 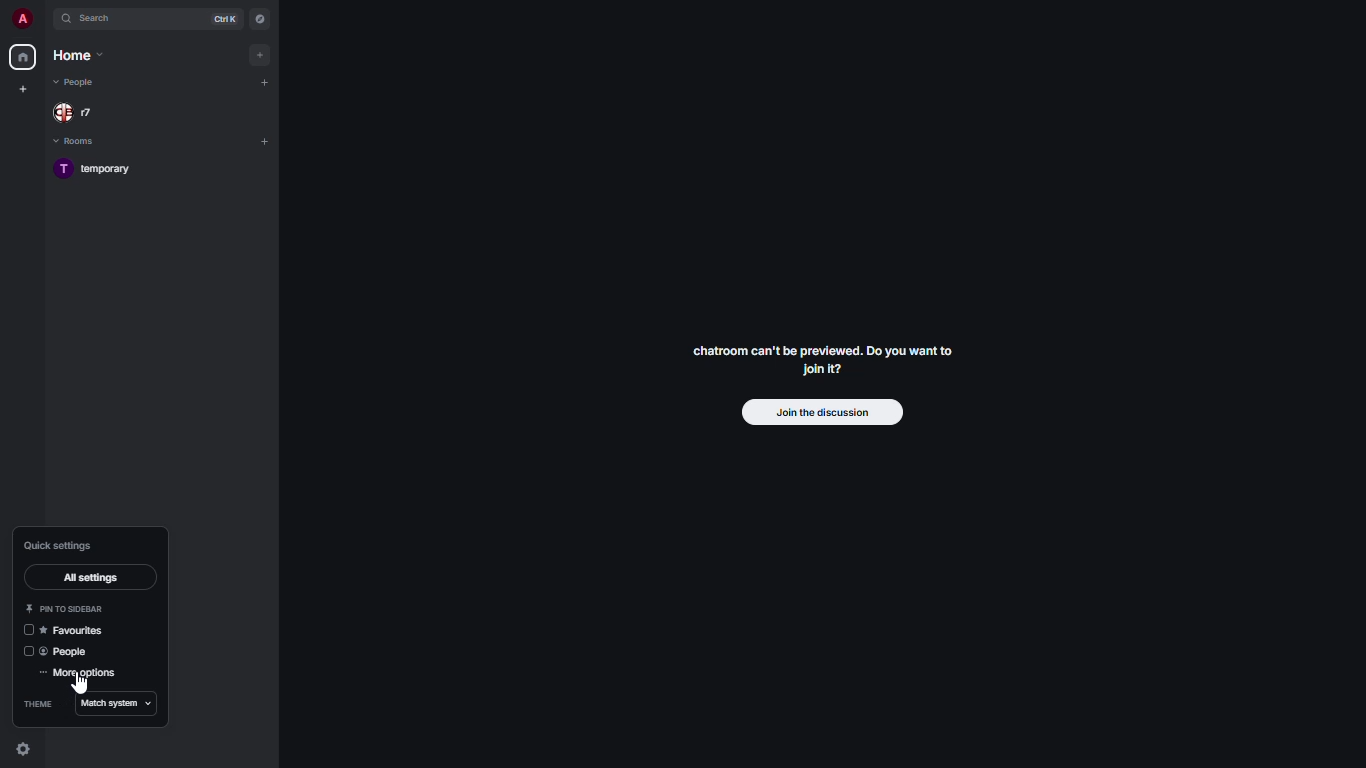 I want to click on theme, so click(x=42, y=704).